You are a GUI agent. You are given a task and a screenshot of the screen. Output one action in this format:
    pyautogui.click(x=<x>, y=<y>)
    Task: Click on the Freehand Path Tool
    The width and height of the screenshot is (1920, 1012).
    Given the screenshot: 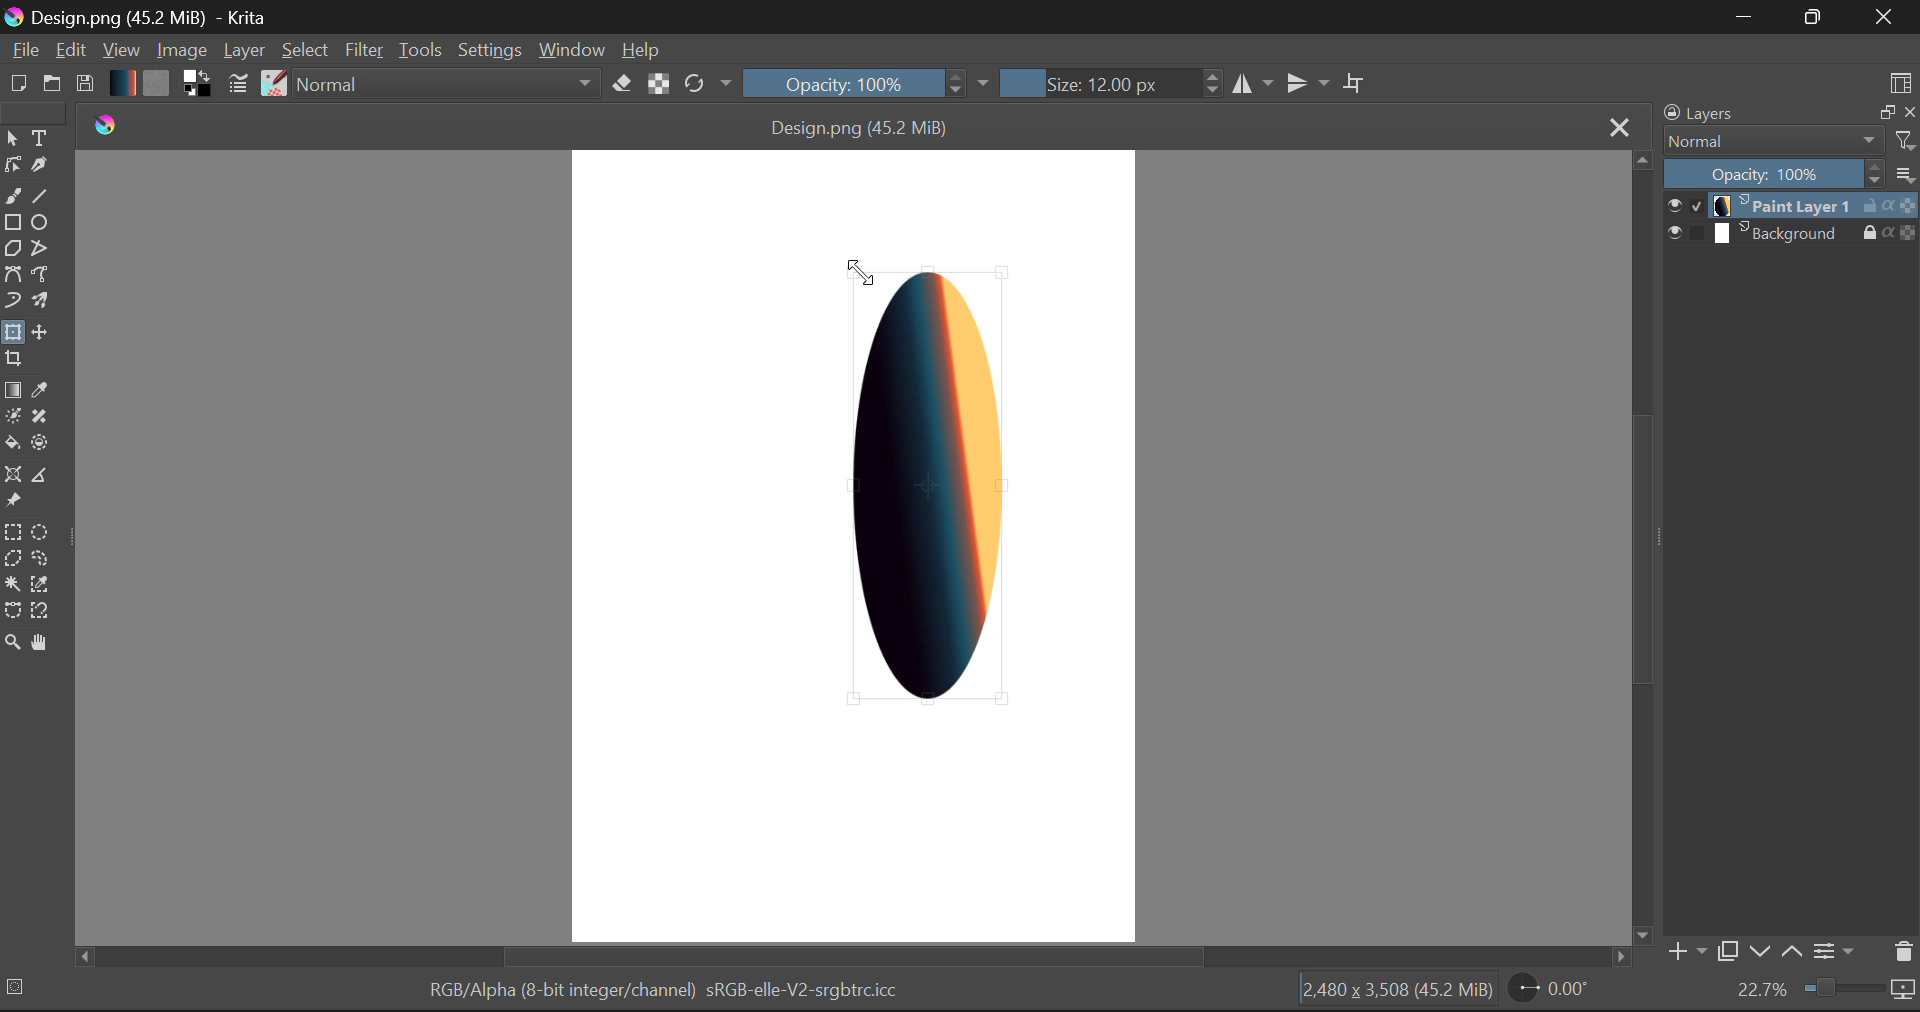 What is the action you would take?
    pyautogui.click(x=41, y=275)
    